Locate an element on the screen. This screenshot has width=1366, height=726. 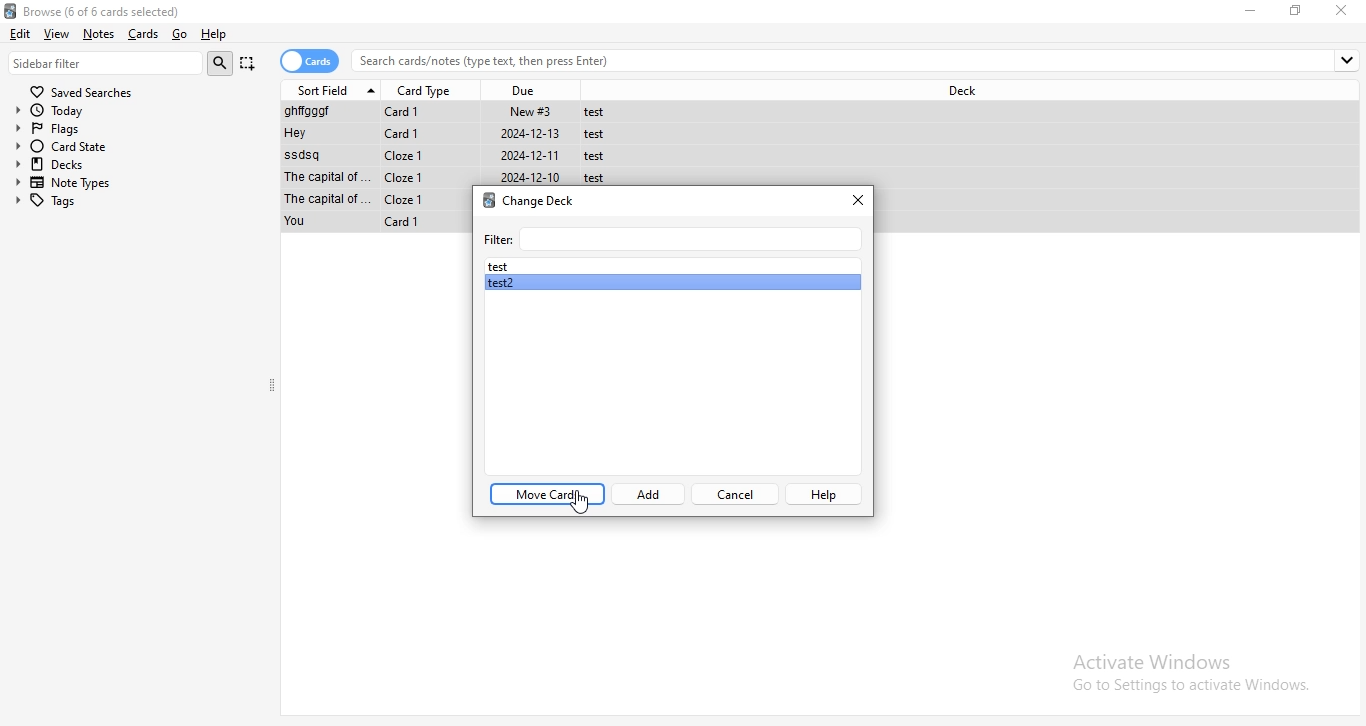
saved searches is located at coordinates (81, 91).